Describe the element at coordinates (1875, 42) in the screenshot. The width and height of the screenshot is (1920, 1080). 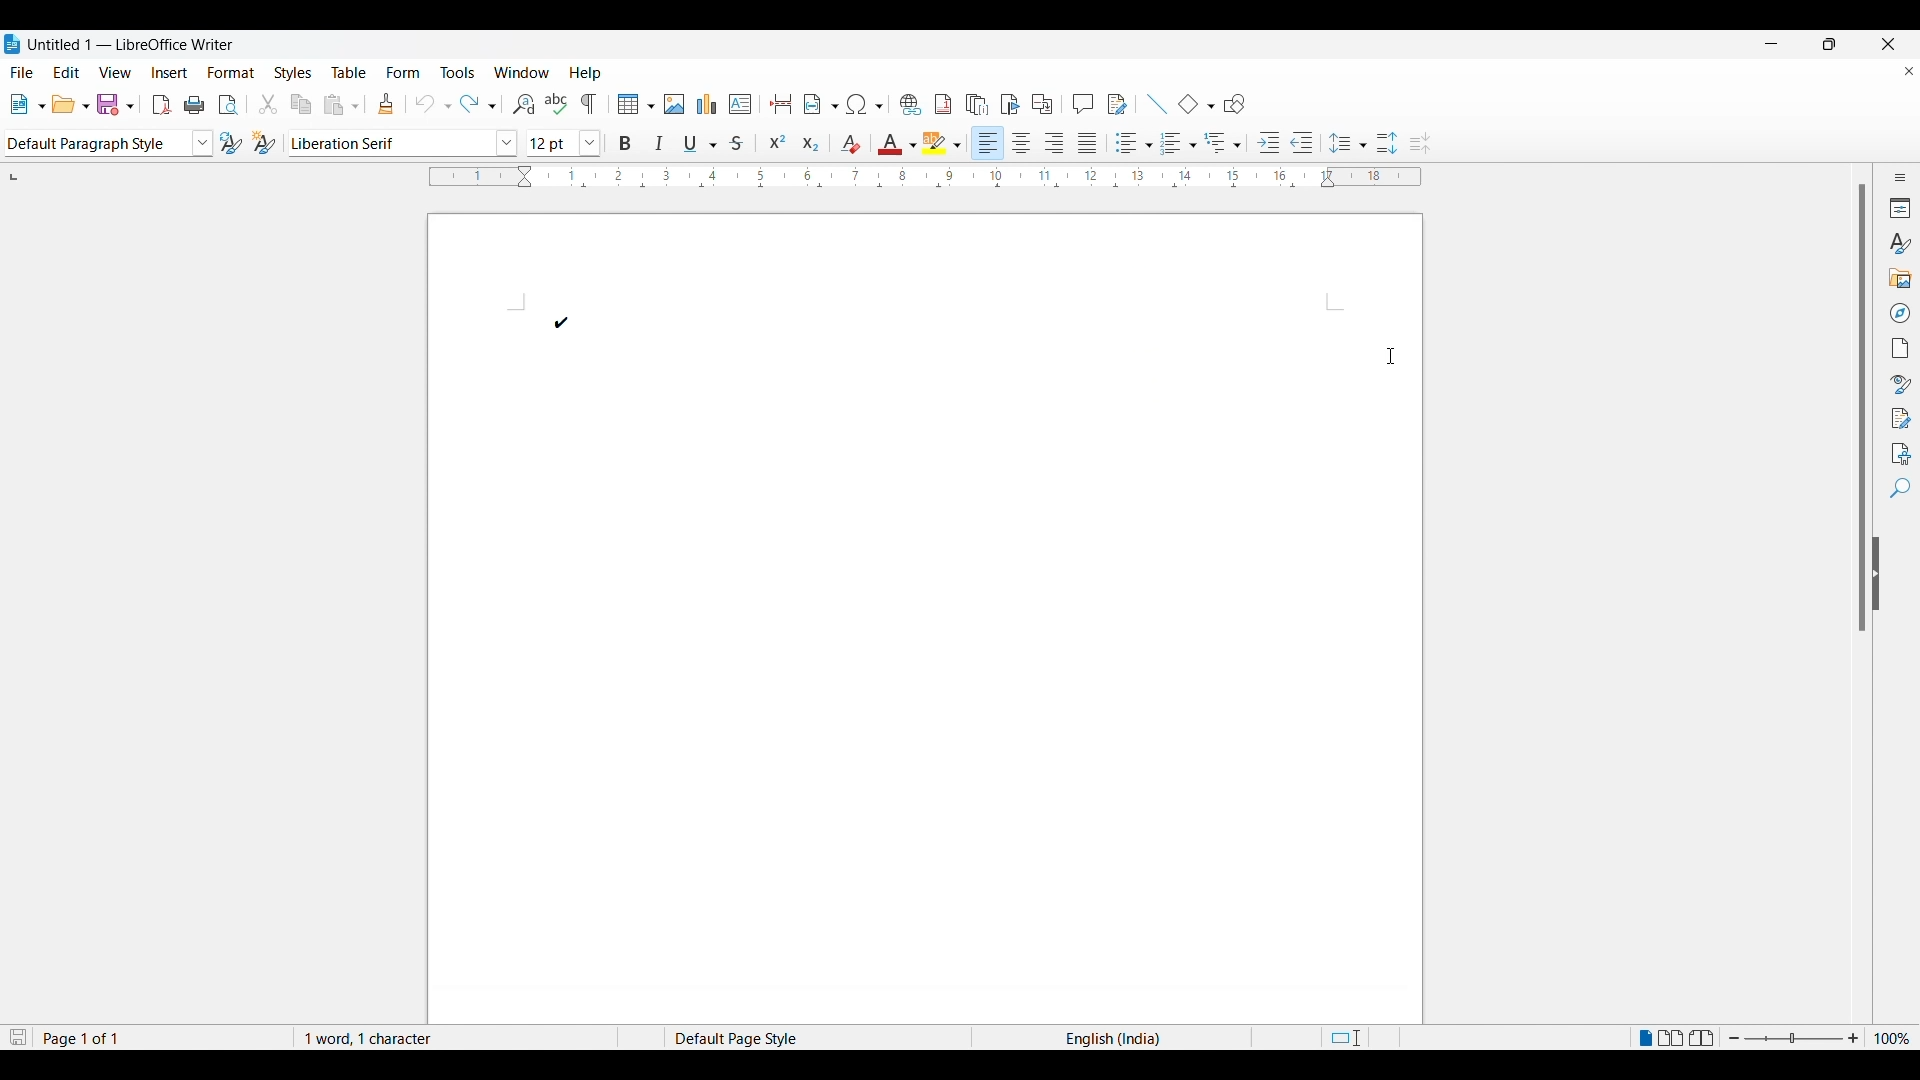
I see `close` at that location.